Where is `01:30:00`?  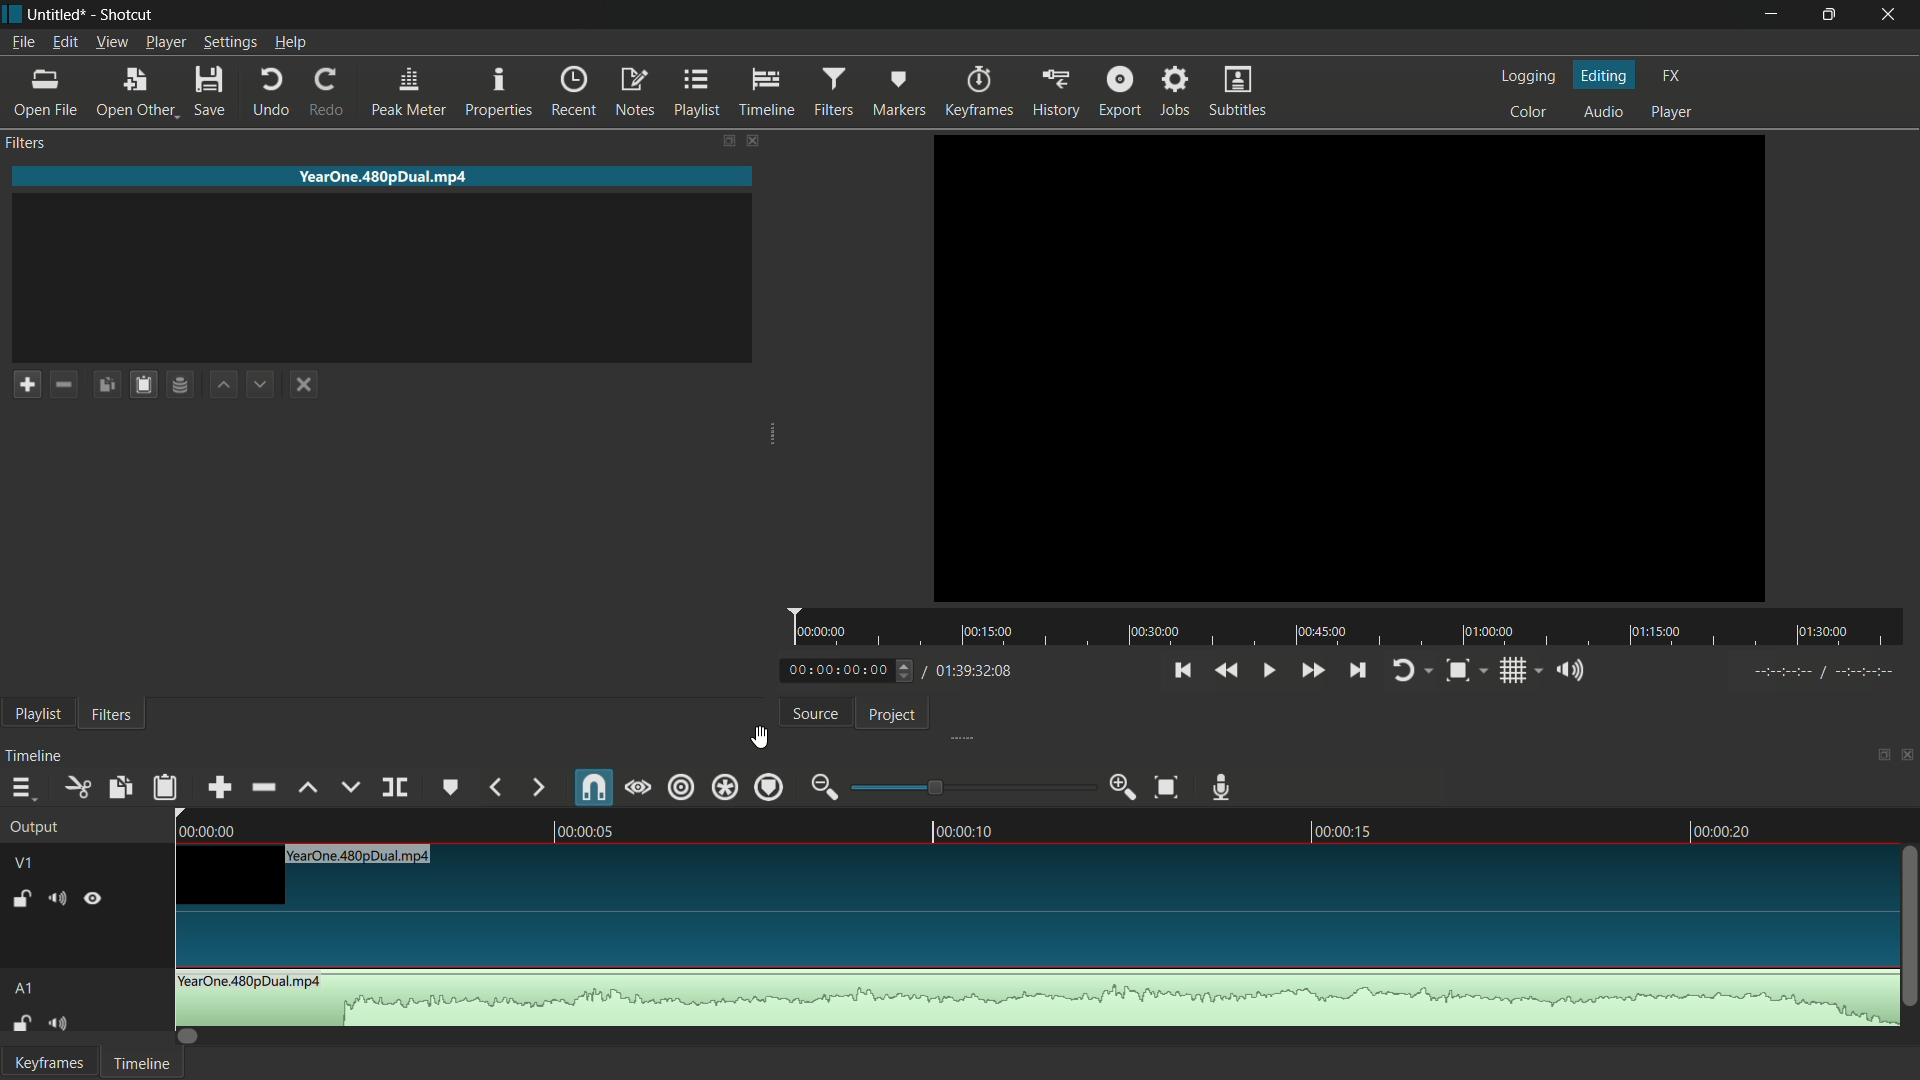 01:30:00 is located at coordinates (1823, 633).